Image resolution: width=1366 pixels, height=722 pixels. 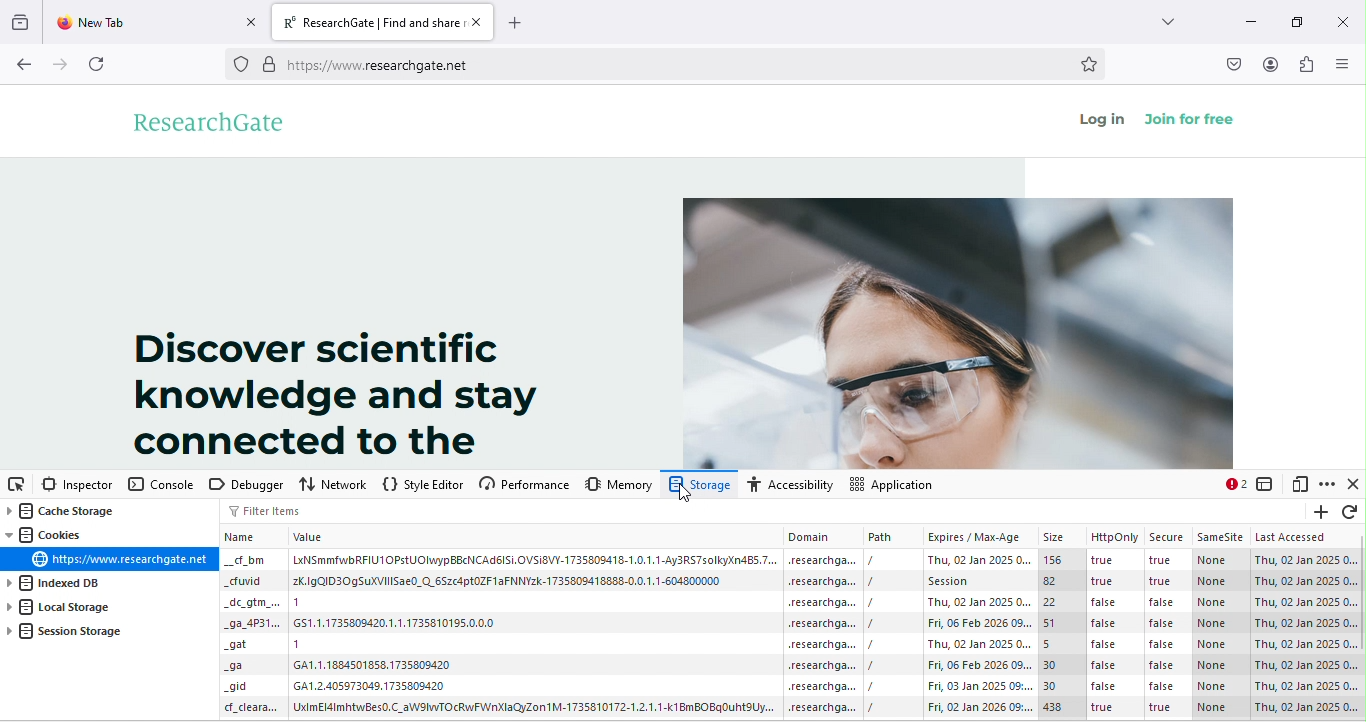 I want to click on date, so click(x=980, y=645).